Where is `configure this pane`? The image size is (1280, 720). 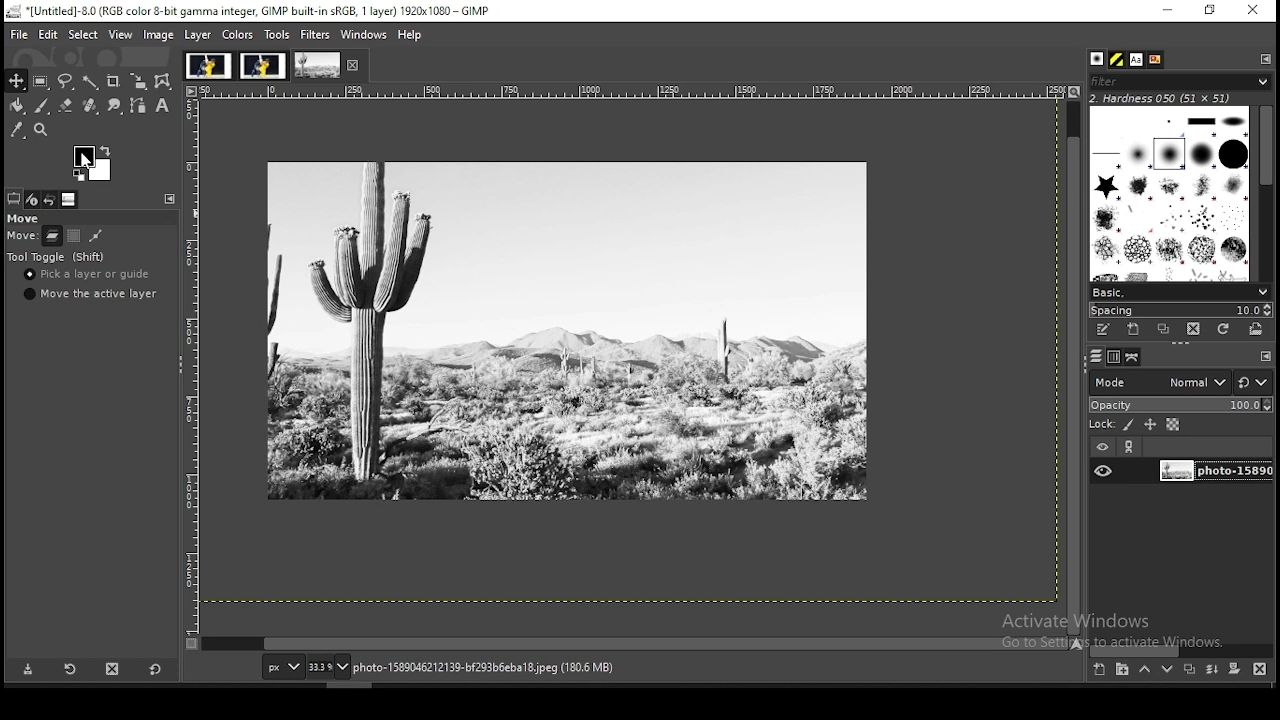
configure this pane is located at coordinates (1264, 356).